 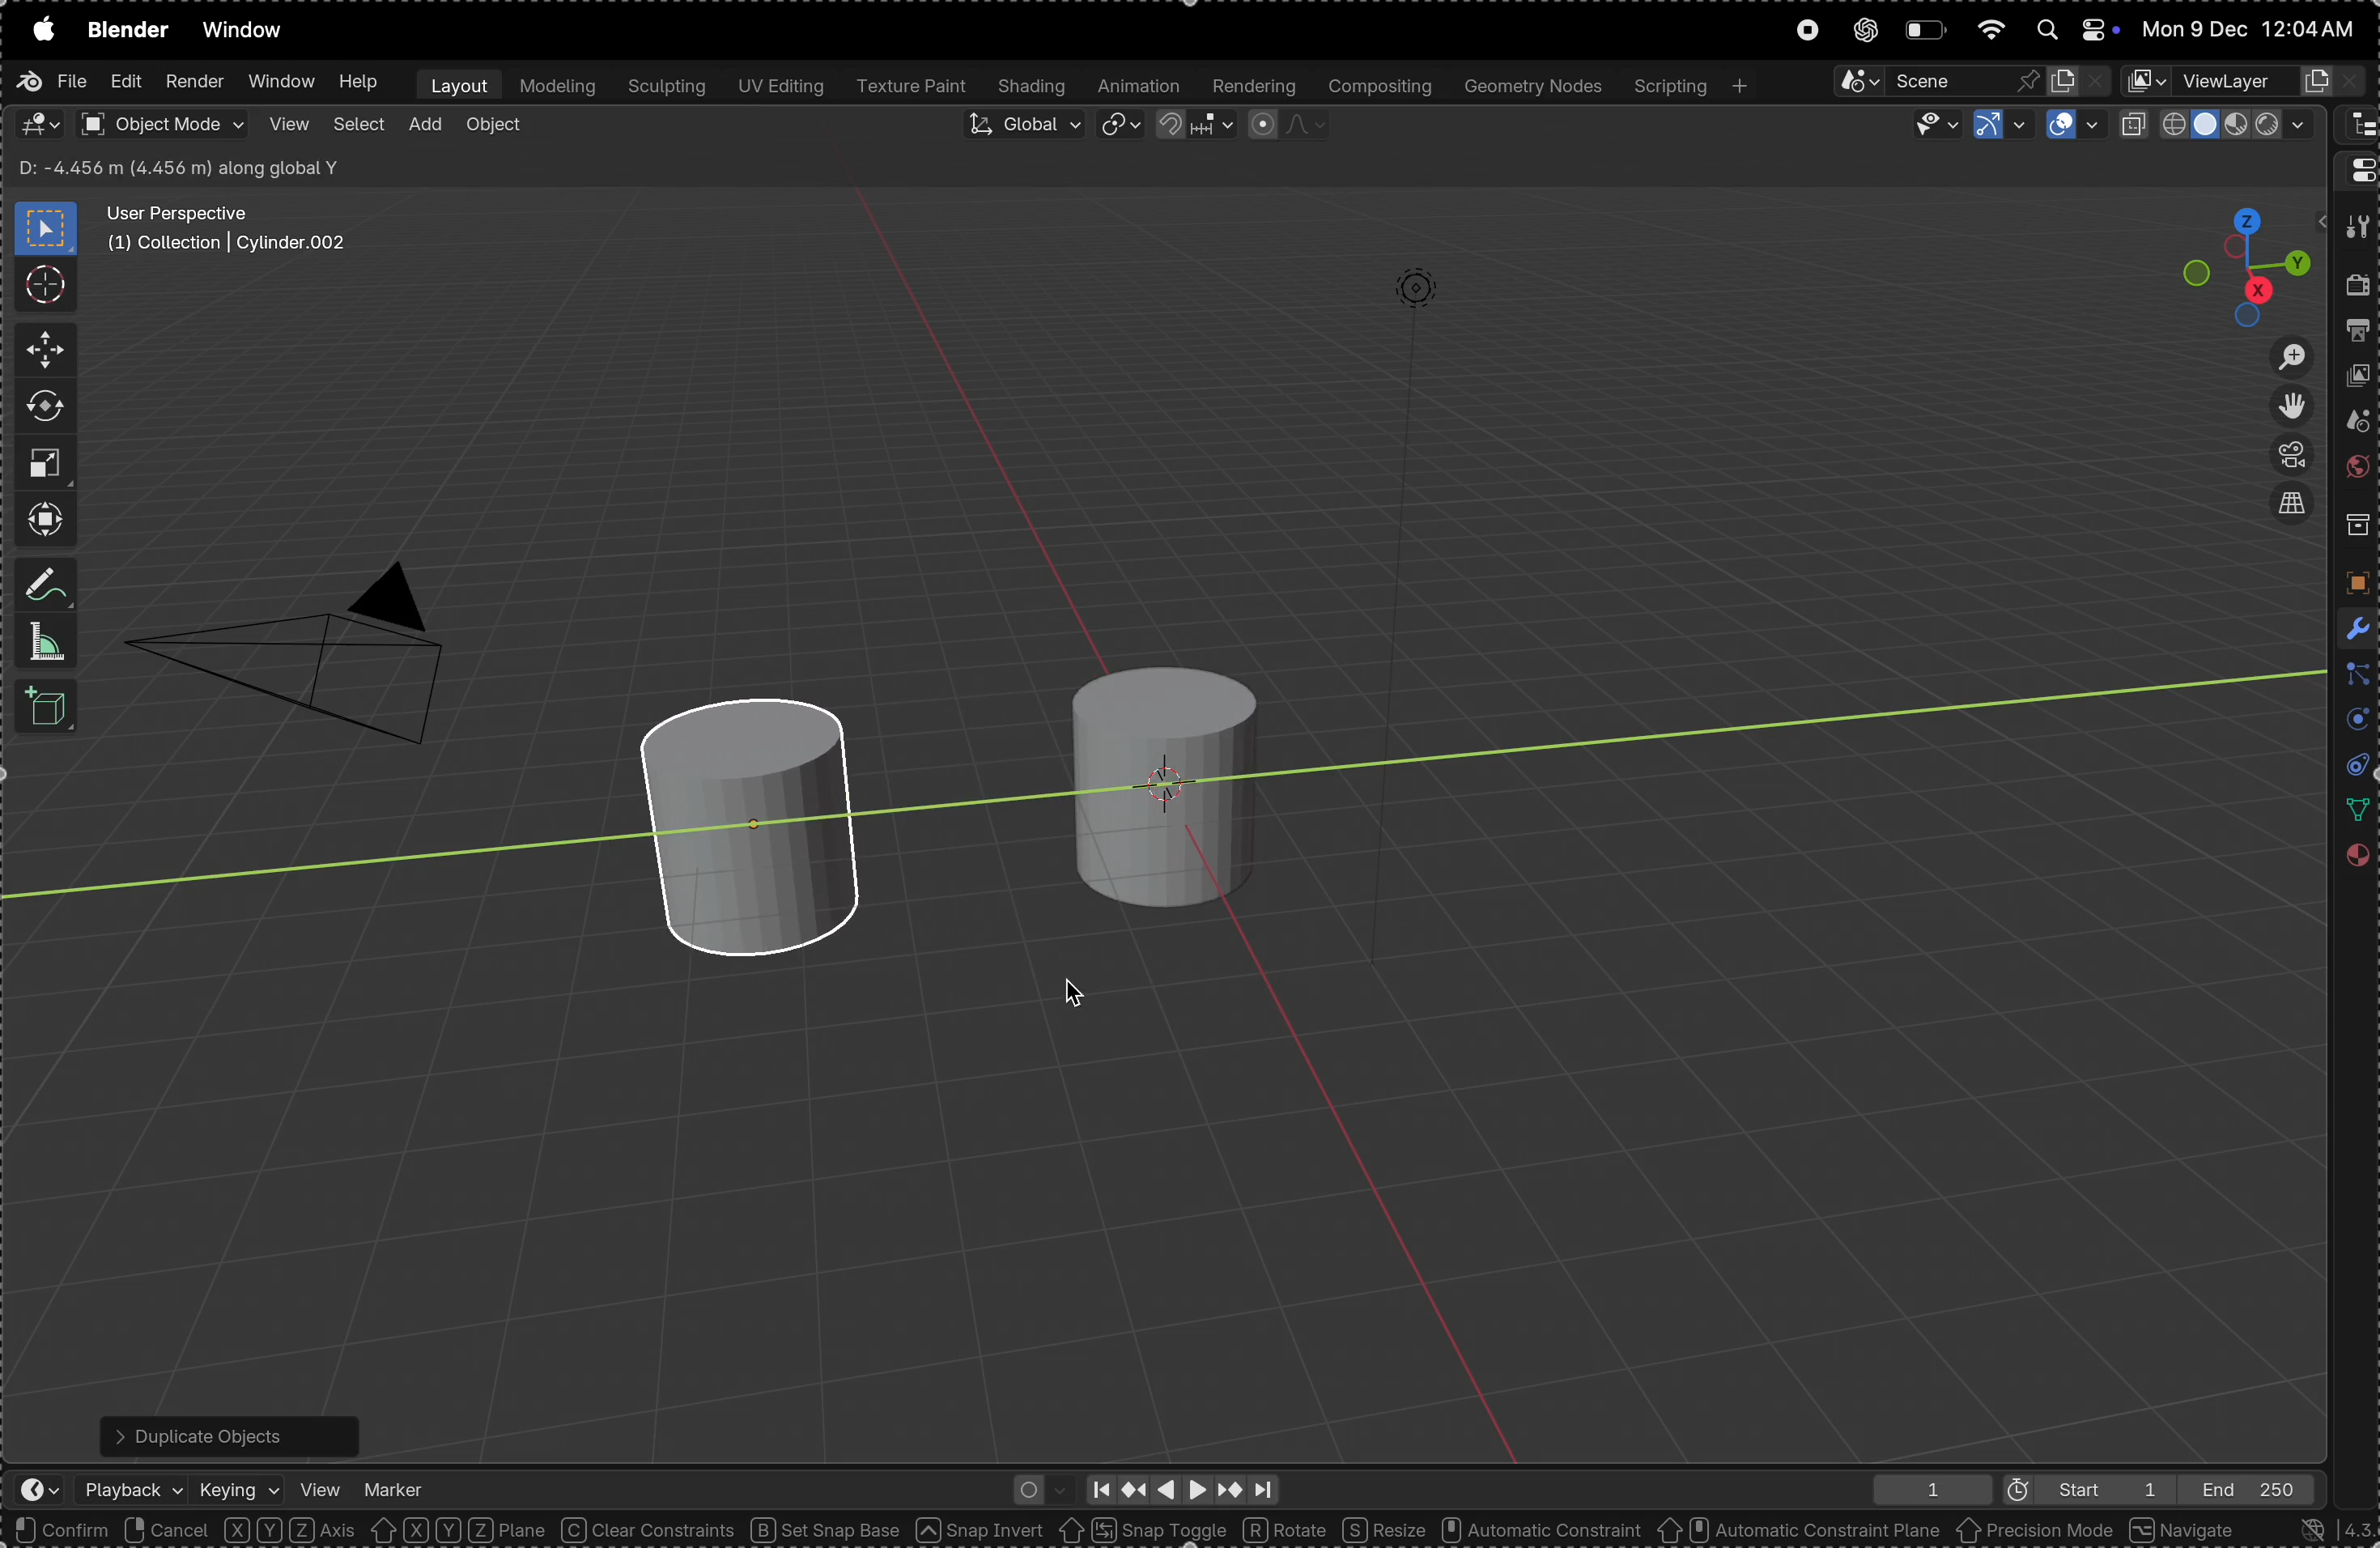 I want to click on texture paint, so click(x=911, y=87).